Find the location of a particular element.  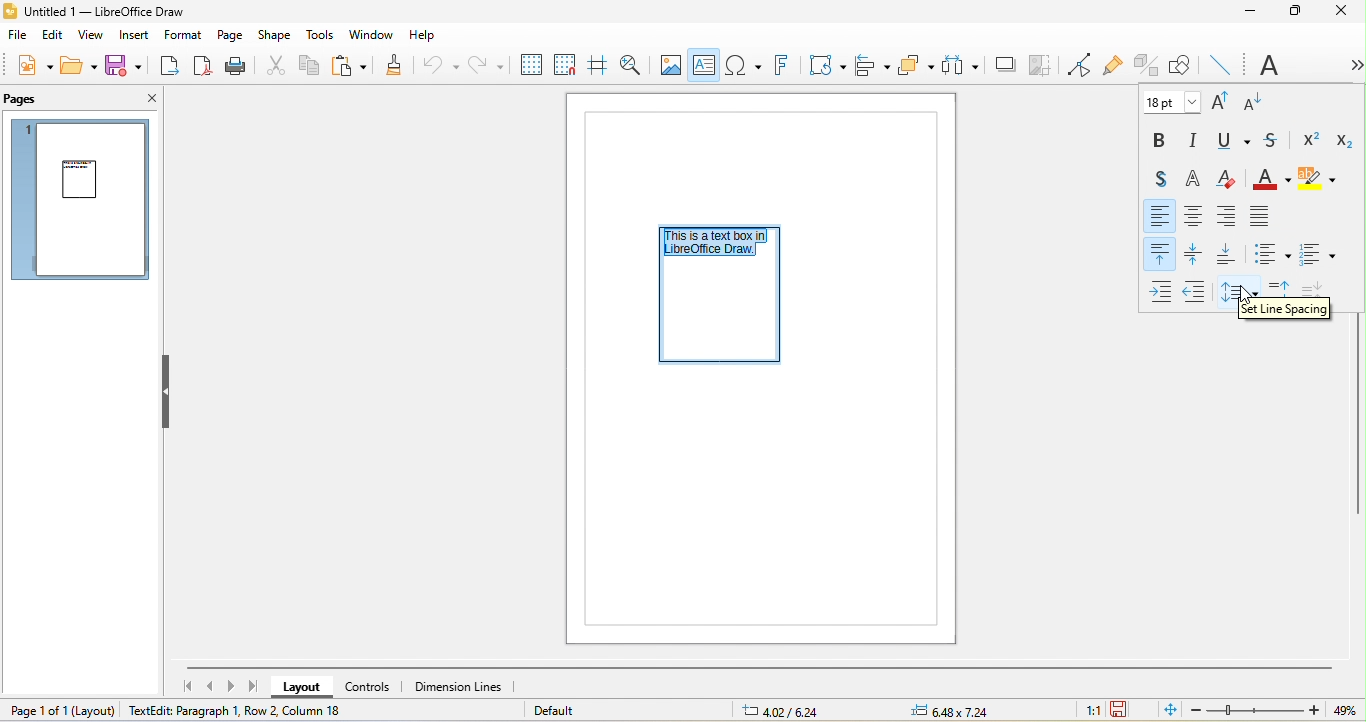

more option is located at coordinates (1347, 65).